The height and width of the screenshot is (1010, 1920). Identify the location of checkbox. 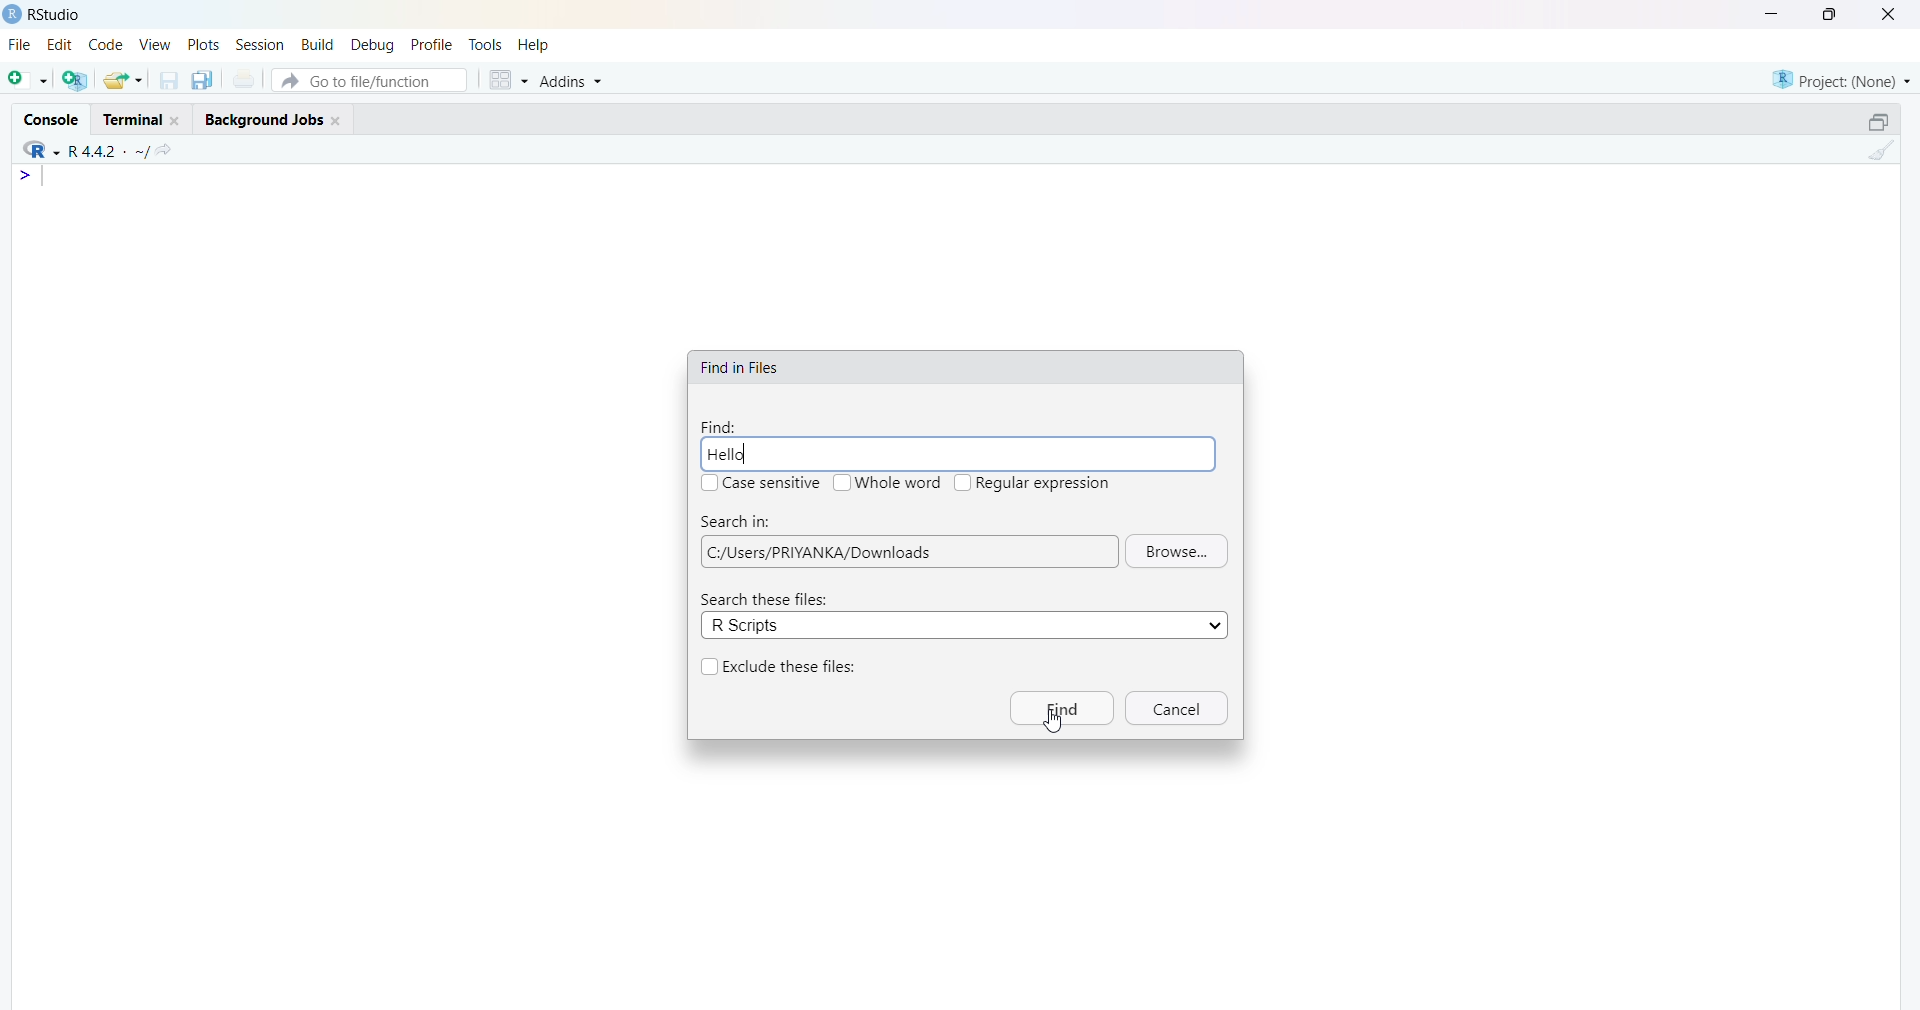
(843, 483).